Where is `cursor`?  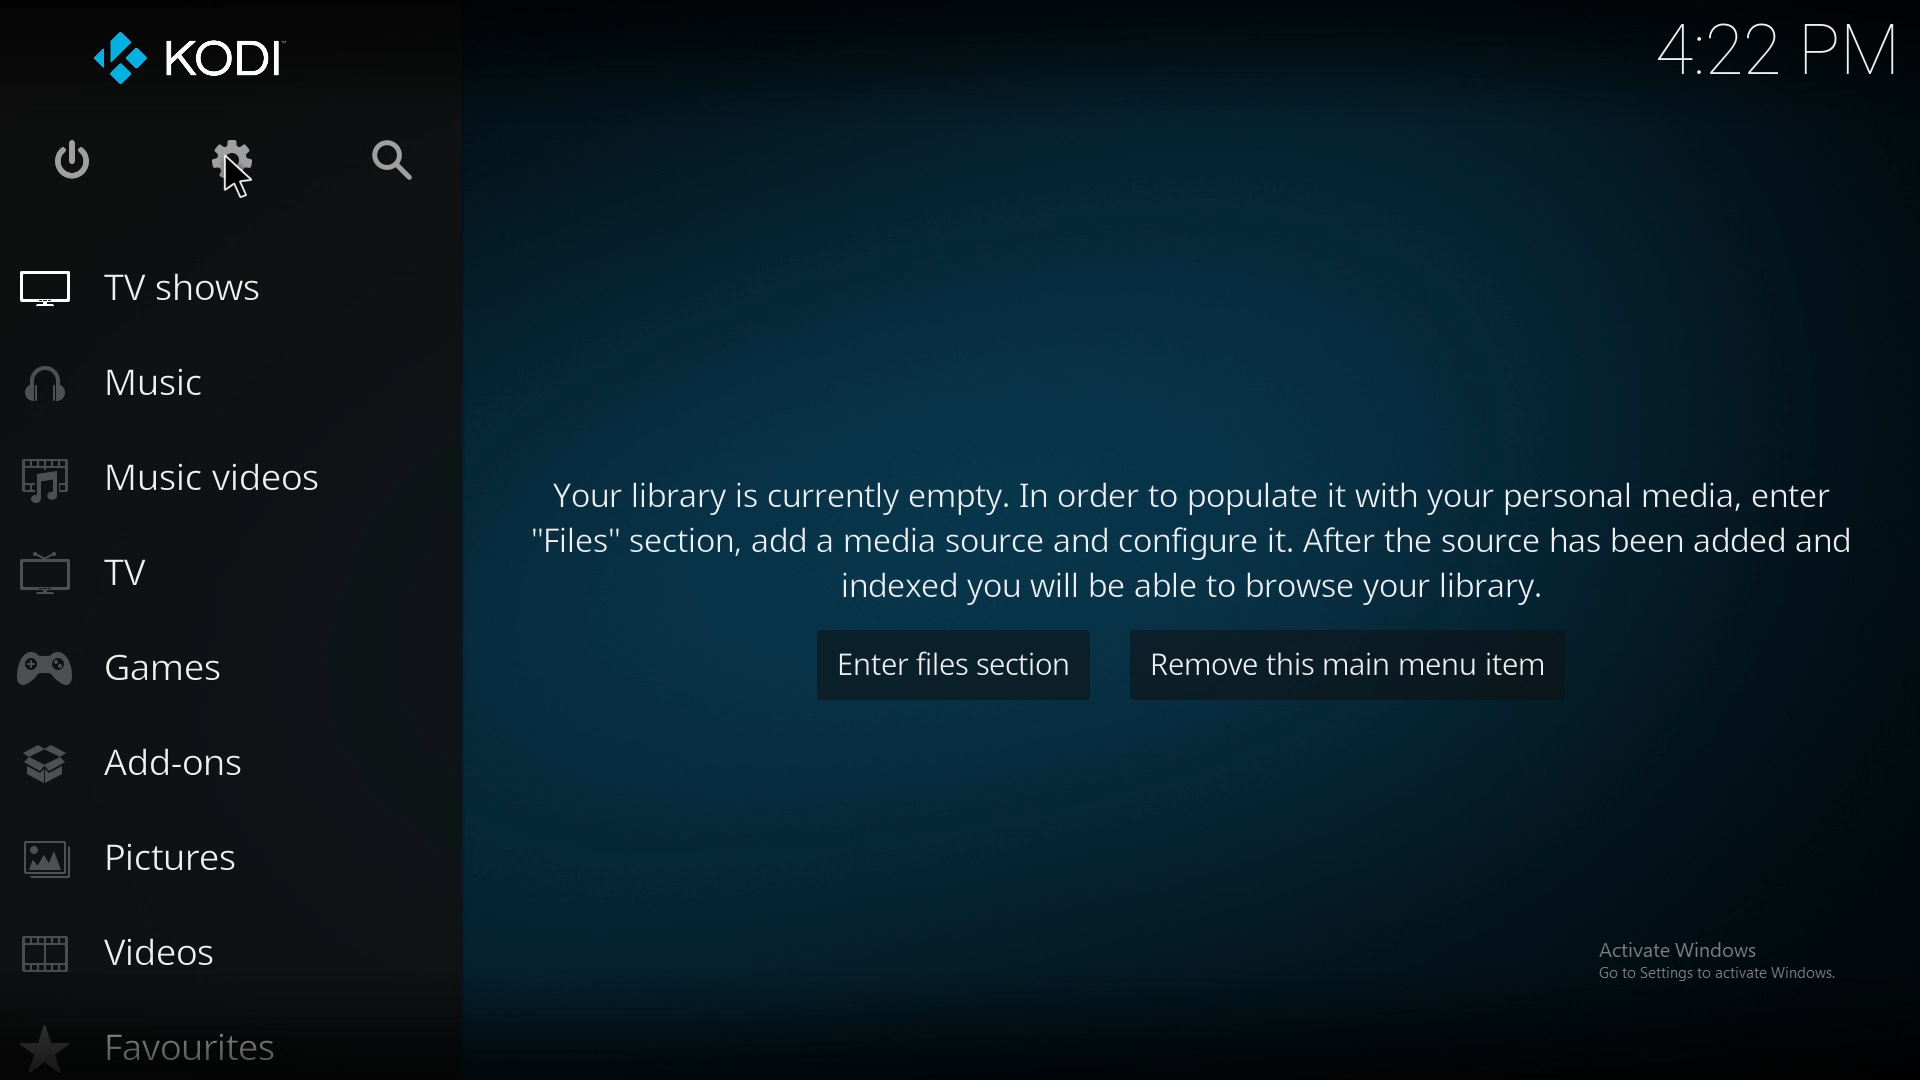 cursor is located at coordinates (236, 179).